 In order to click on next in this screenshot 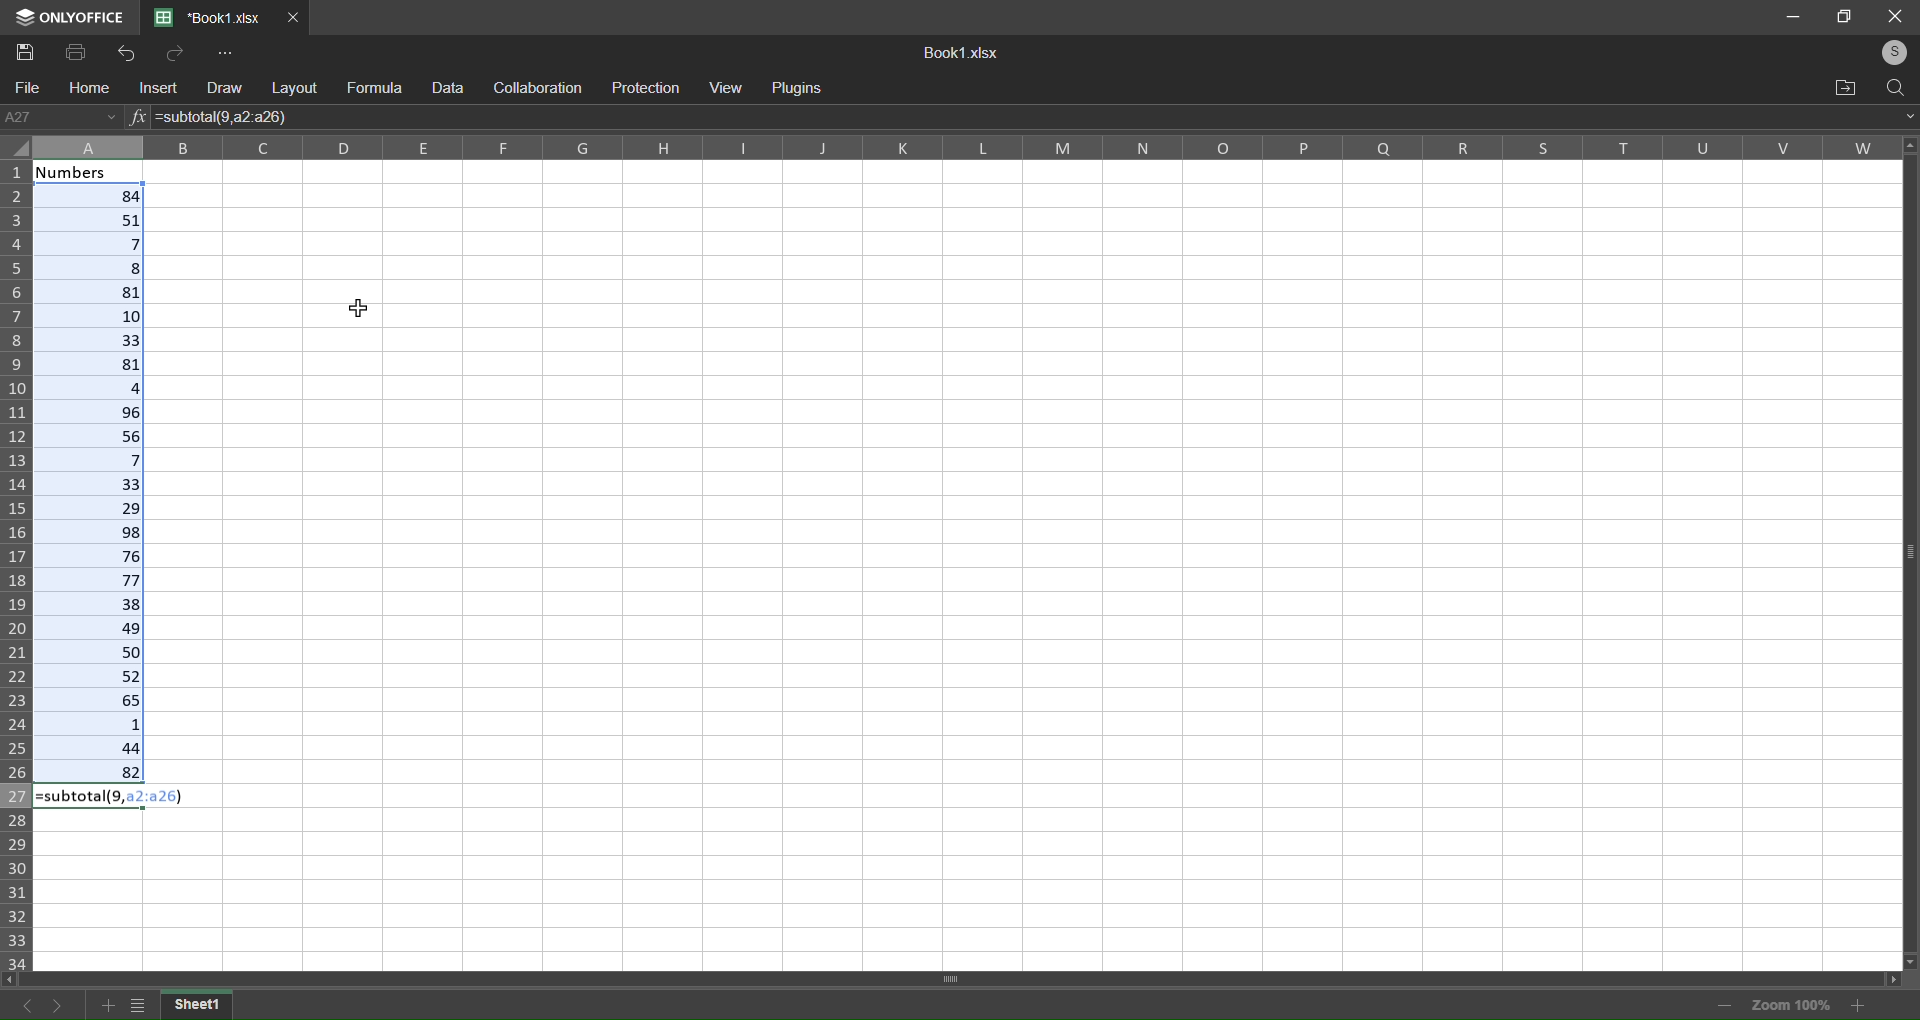, I will do `click(54, 1004)`.